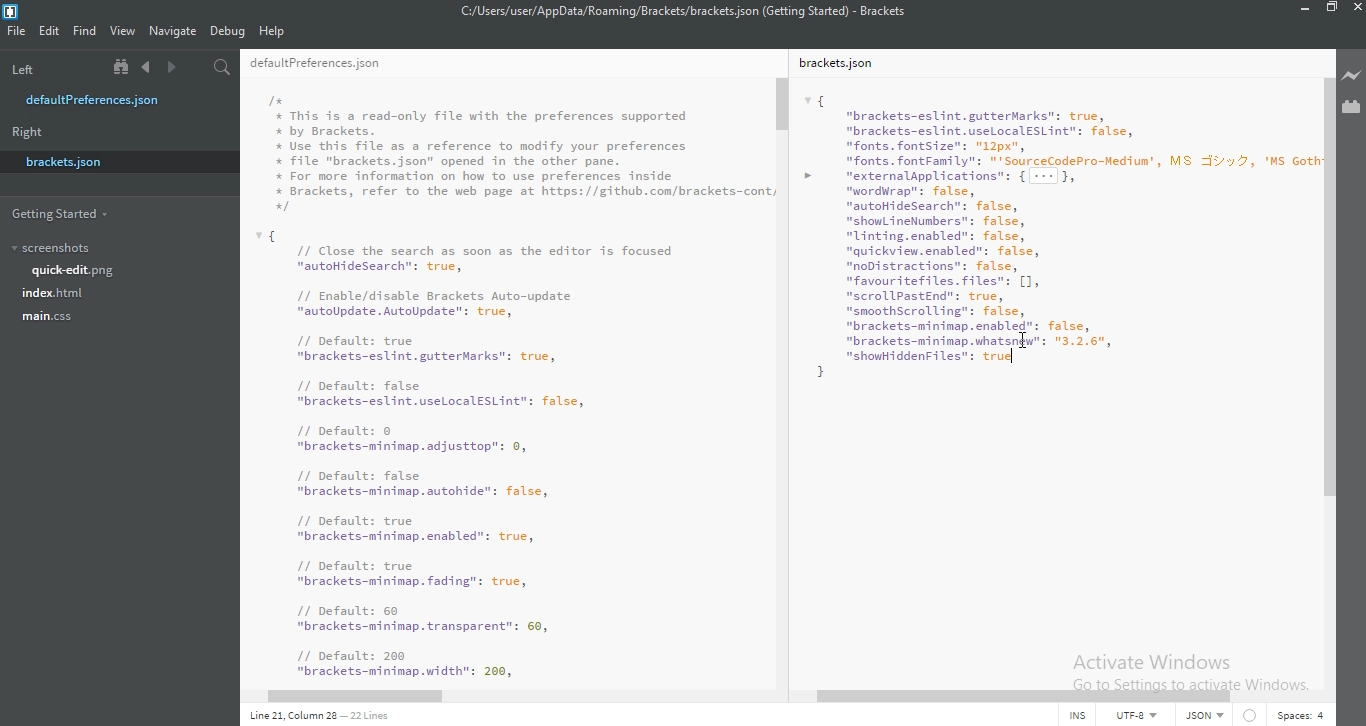 This screenshot has width=1366, height=726. What do you see at coordinates (1350, 75) in the screenshot?
I see `live preview` at bounding box center [1350, 75].